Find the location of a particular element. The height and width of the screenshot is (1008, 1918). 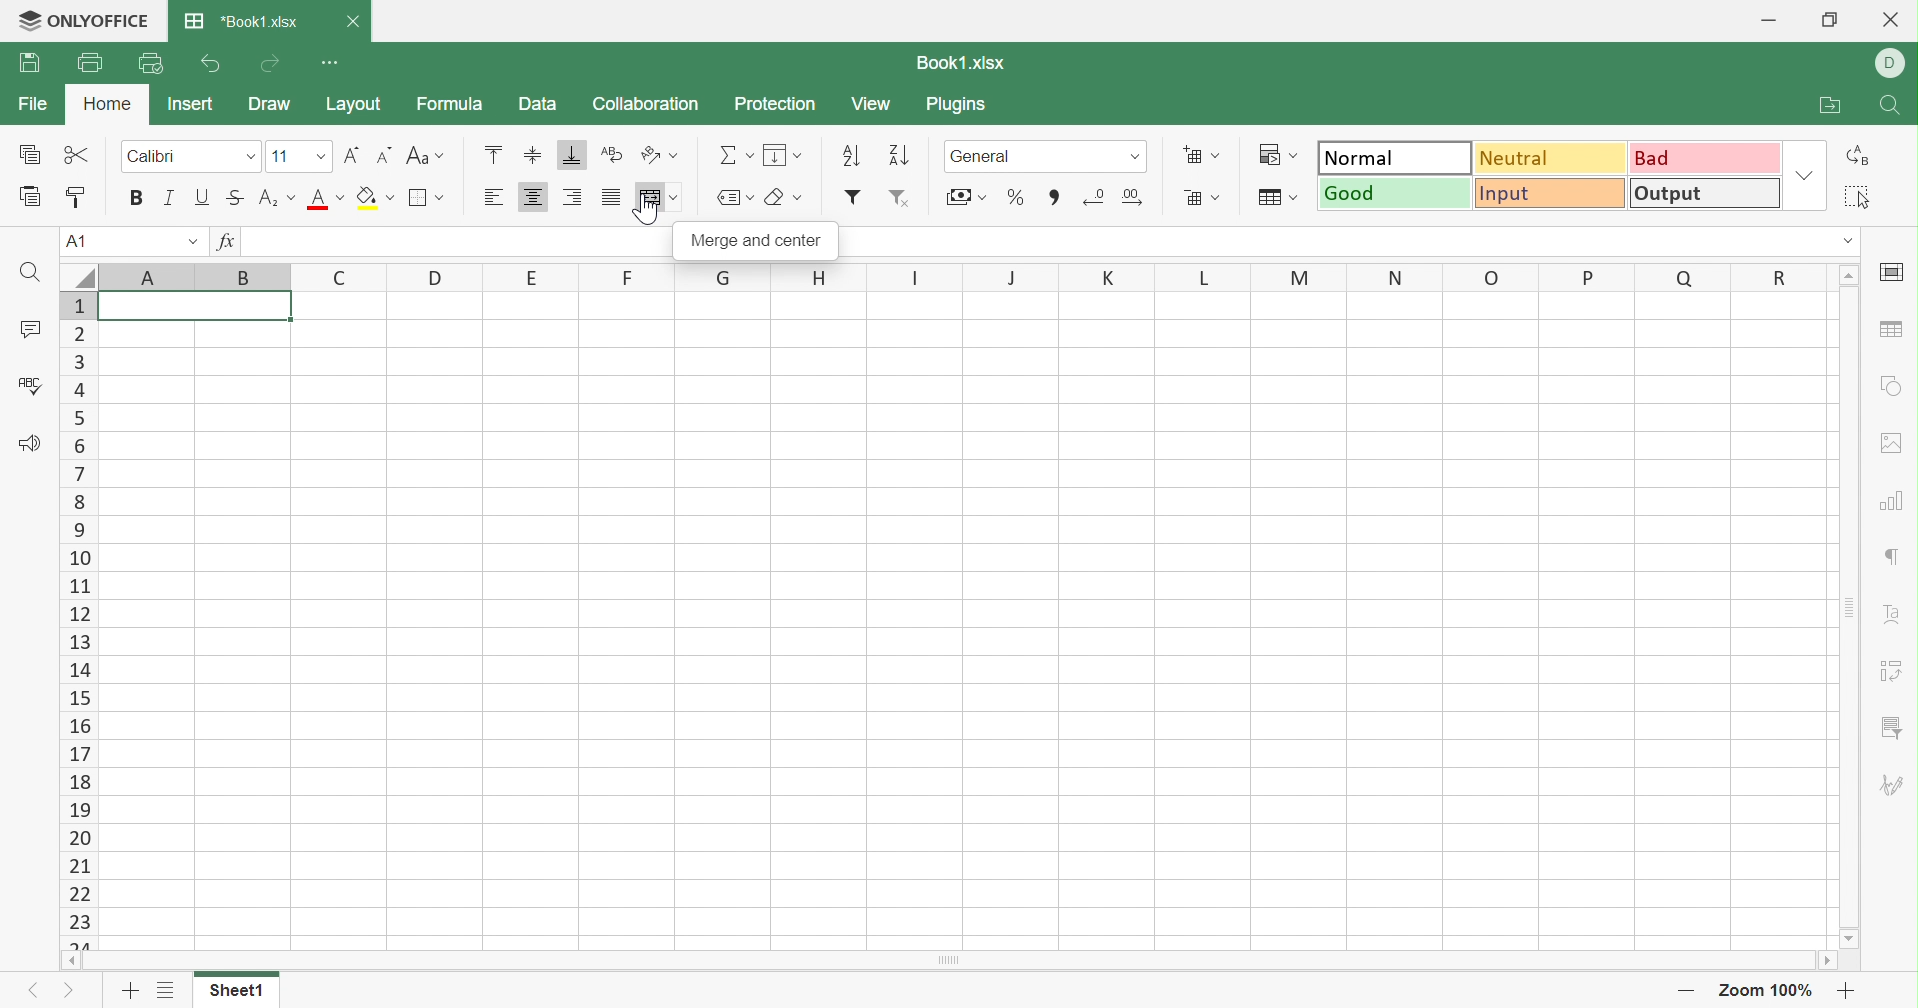

Data is located at coordinates (537, 103).